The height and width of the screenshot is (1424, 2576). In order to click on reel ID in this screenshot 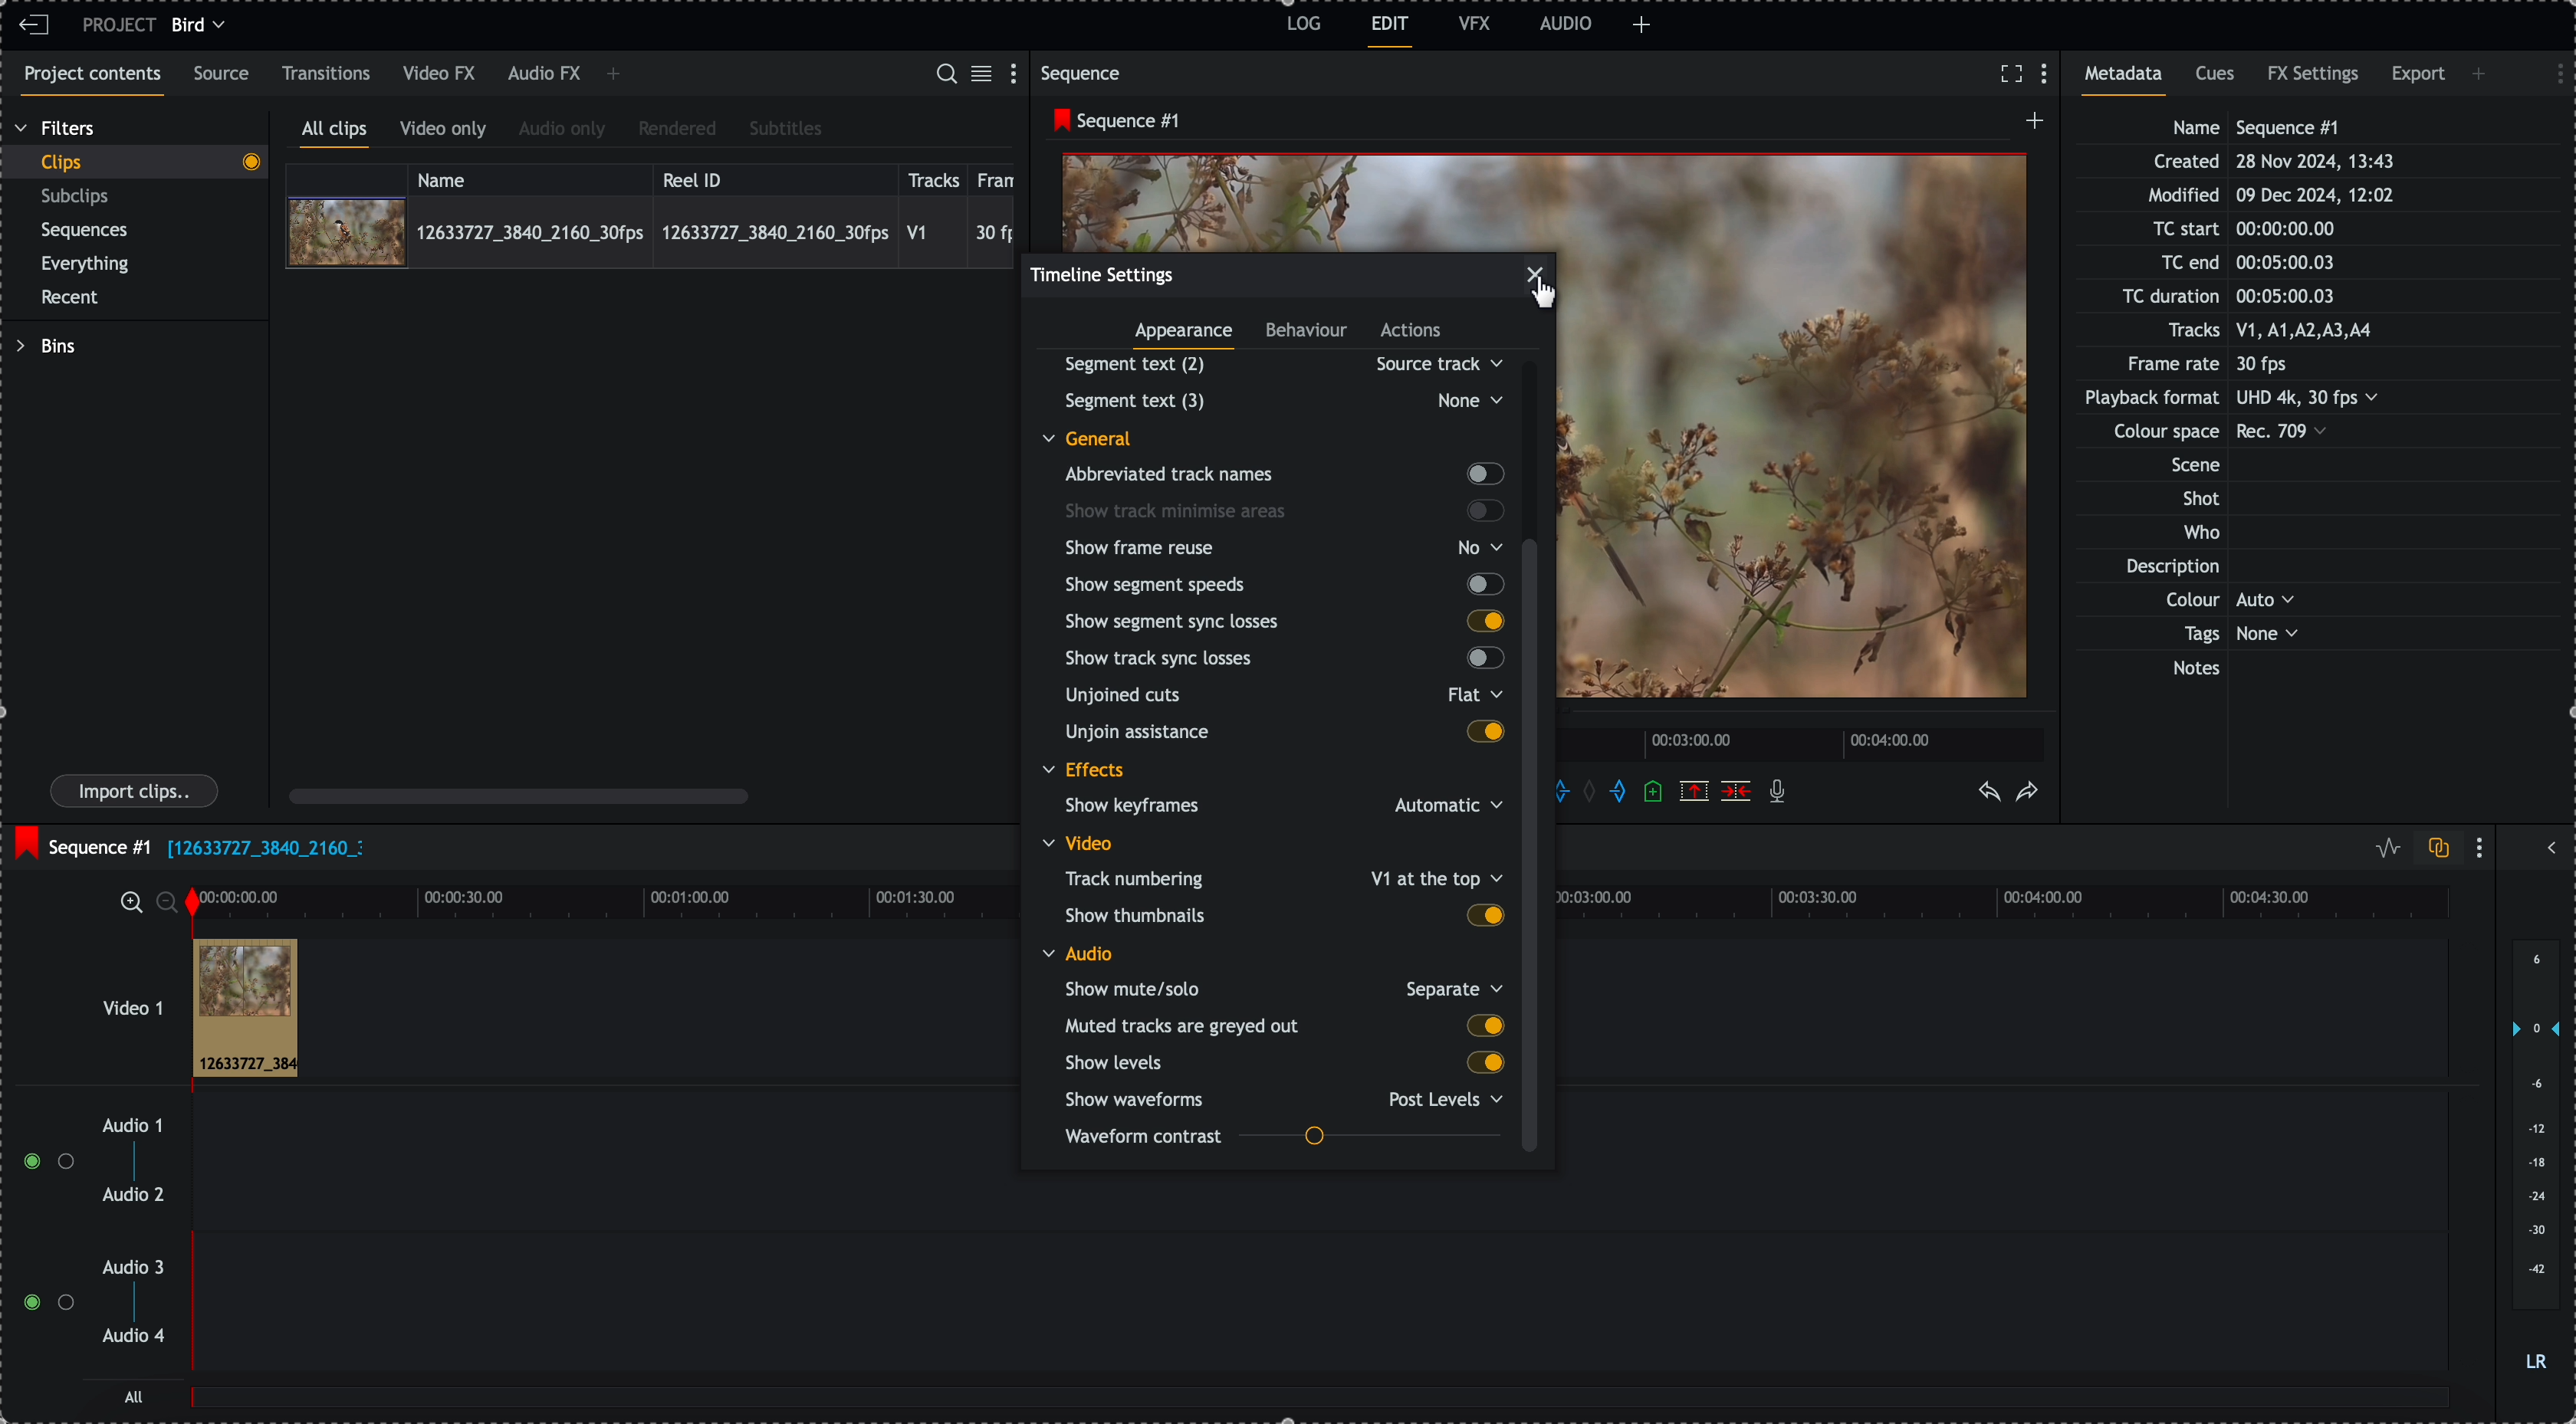, I will do `click(773, 176)`.